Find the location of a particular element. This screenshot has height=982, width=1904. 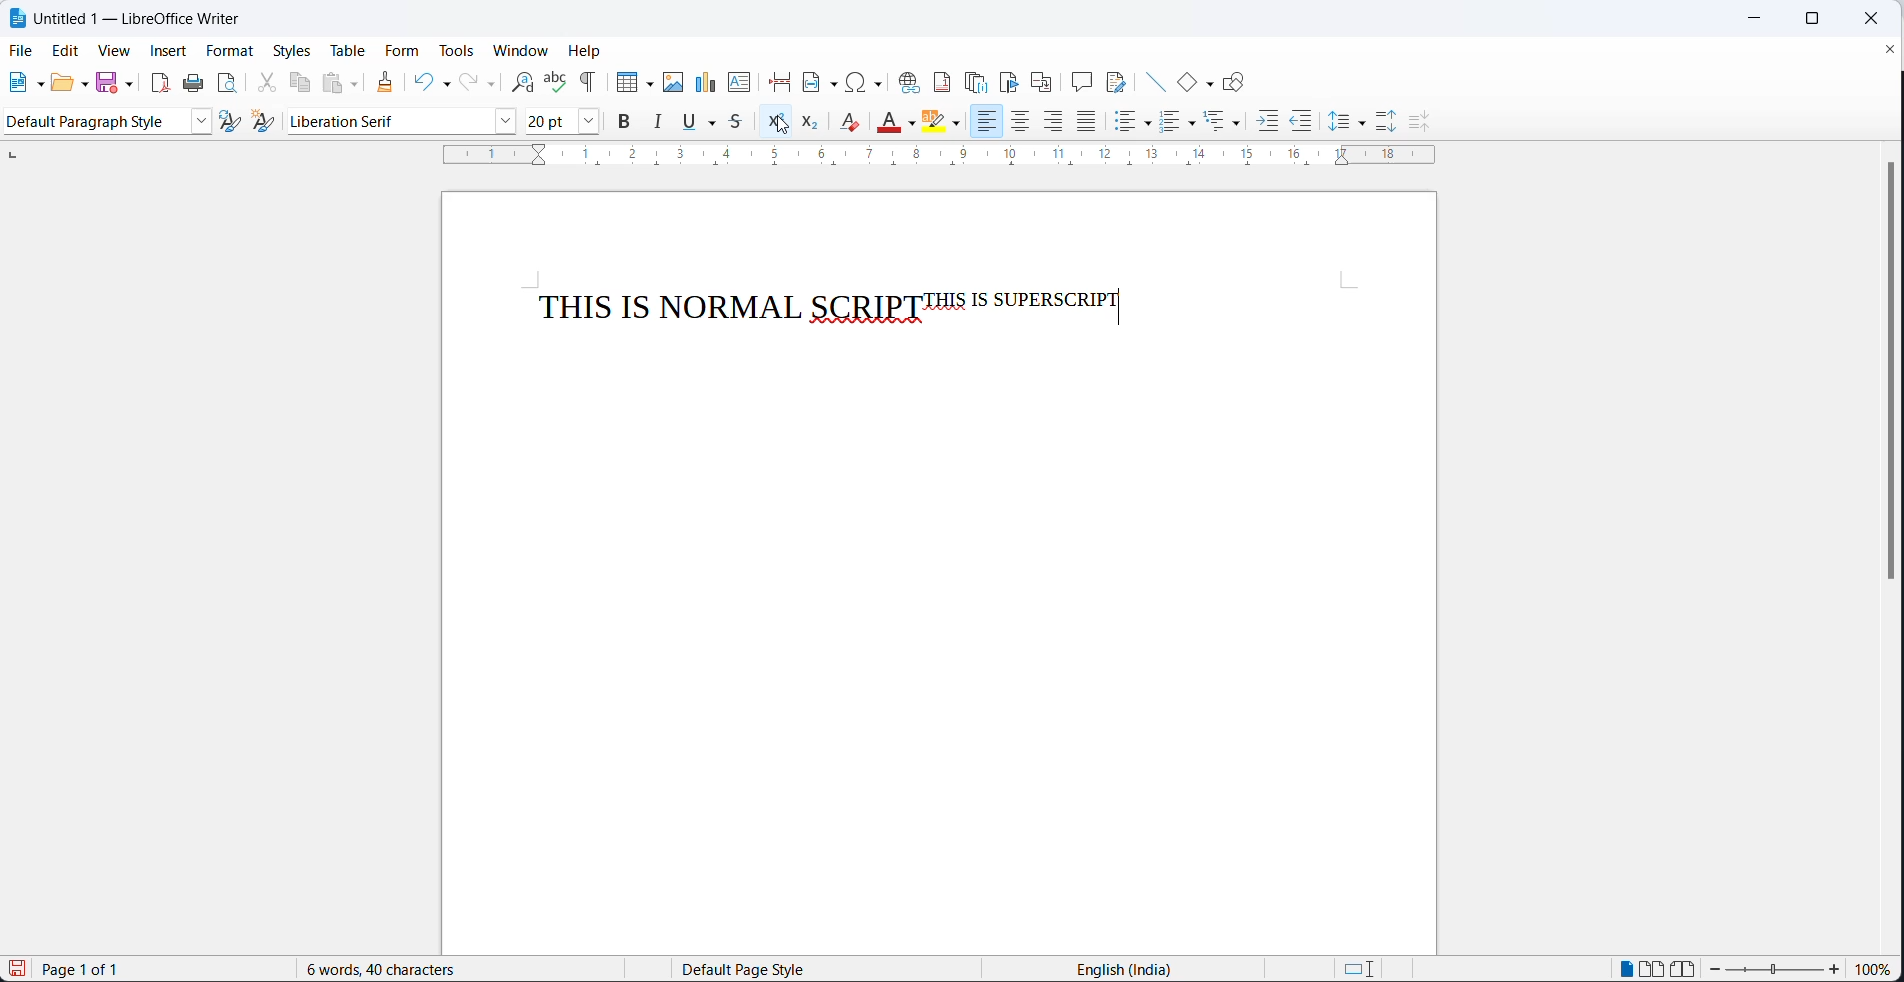

decrease paragraph space is located at coordinates (1416, 122).